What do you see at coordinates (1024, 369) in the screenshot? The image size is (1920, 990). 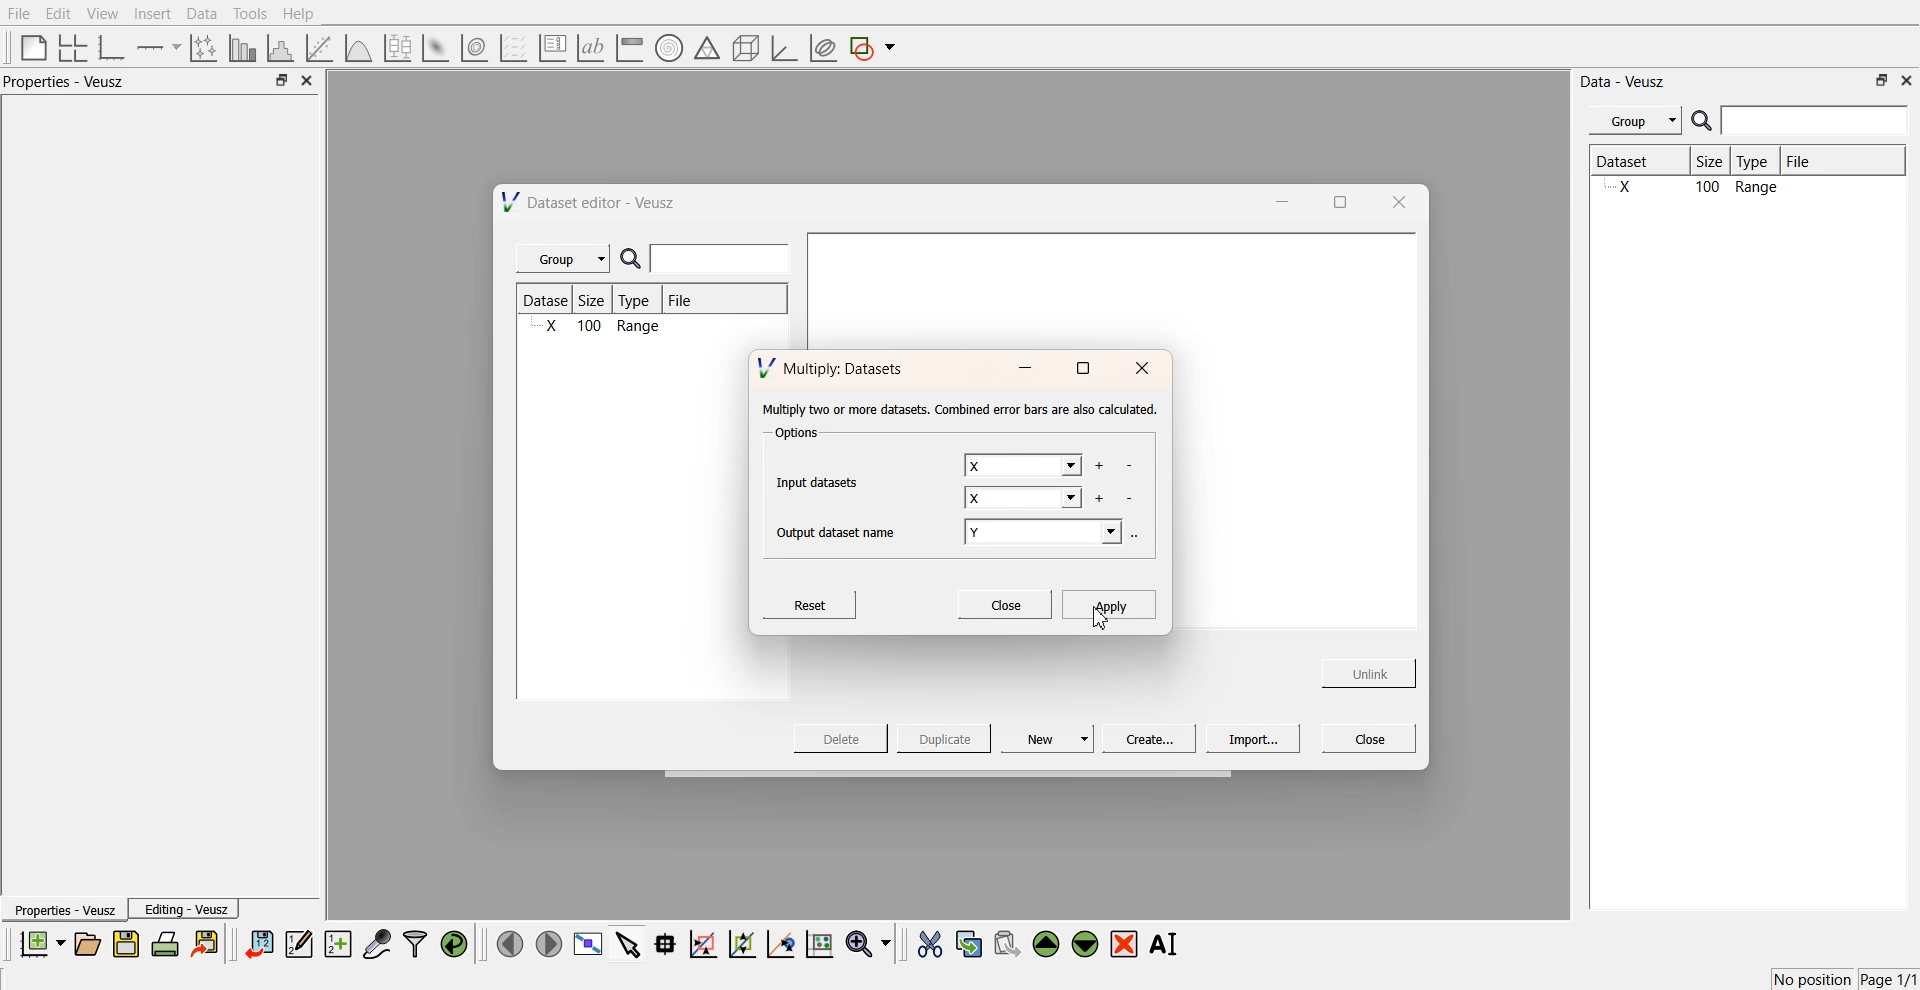 I see `minimise` at bounding box center [1024, 369].